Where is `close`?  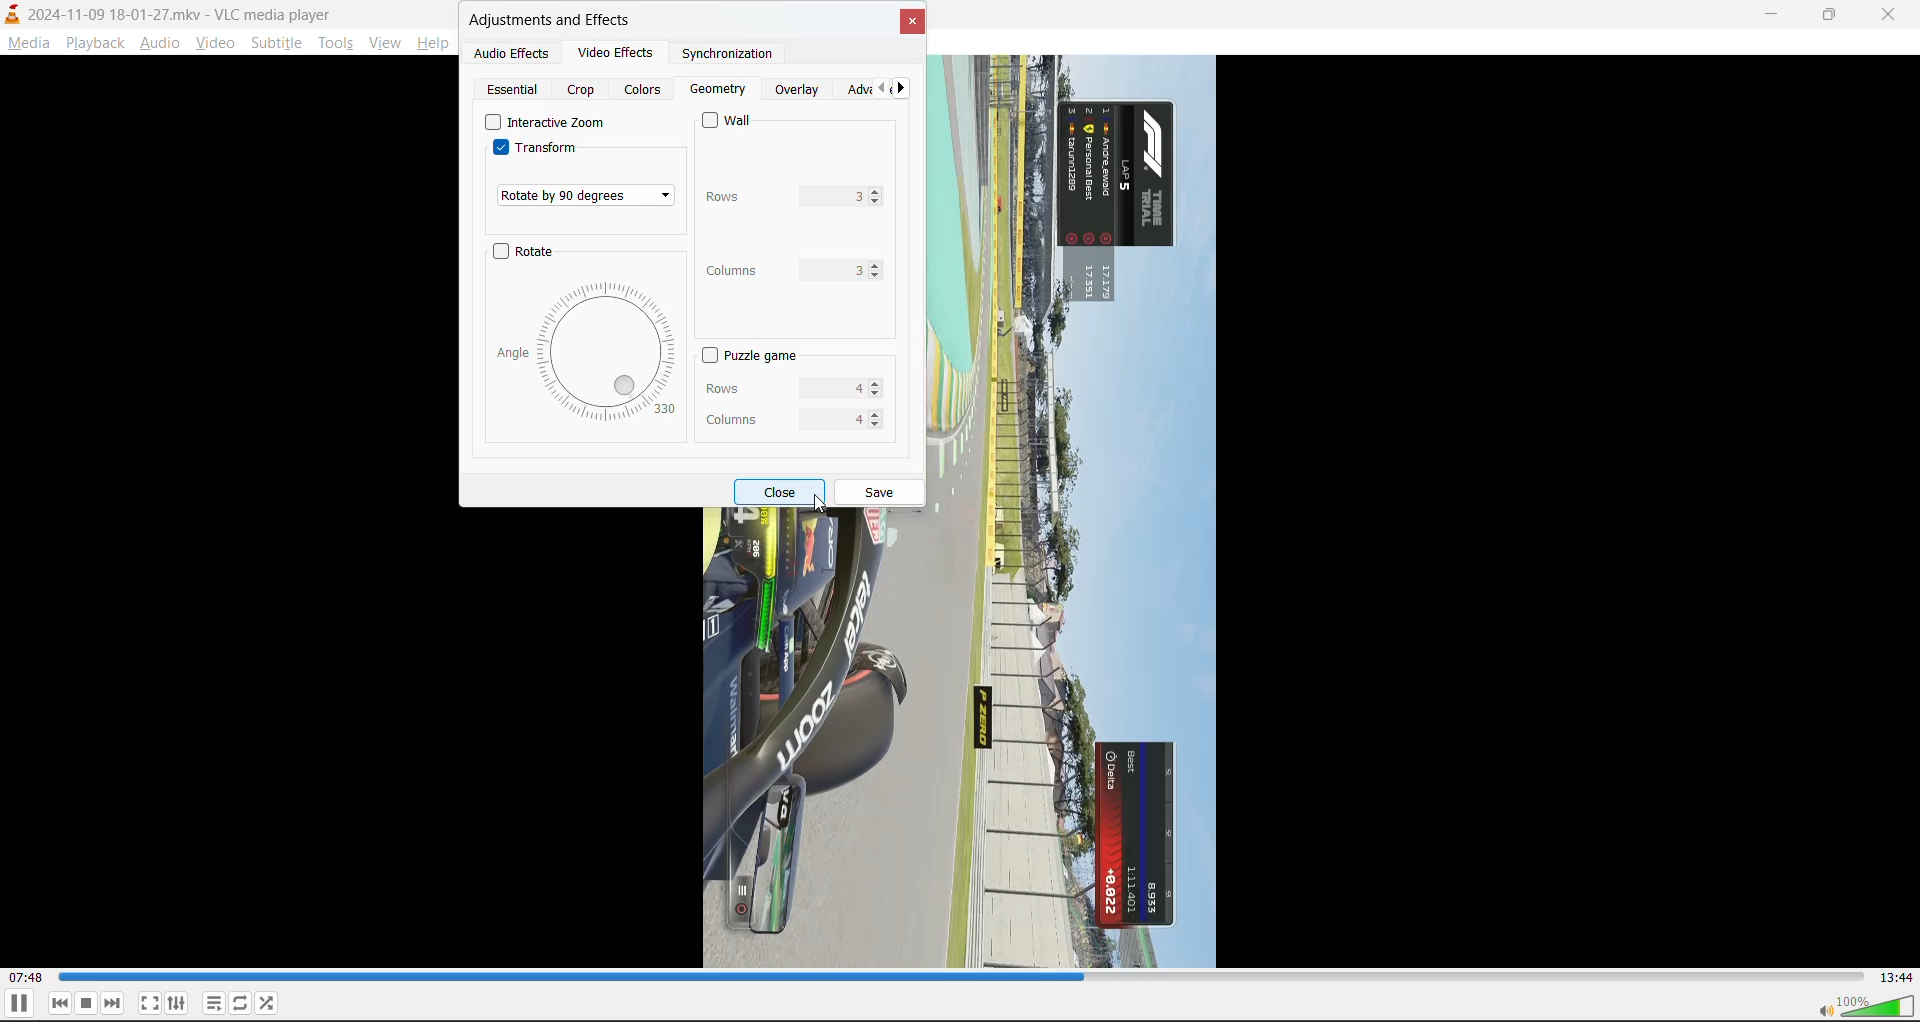
close is located at coordinates (910, 23).